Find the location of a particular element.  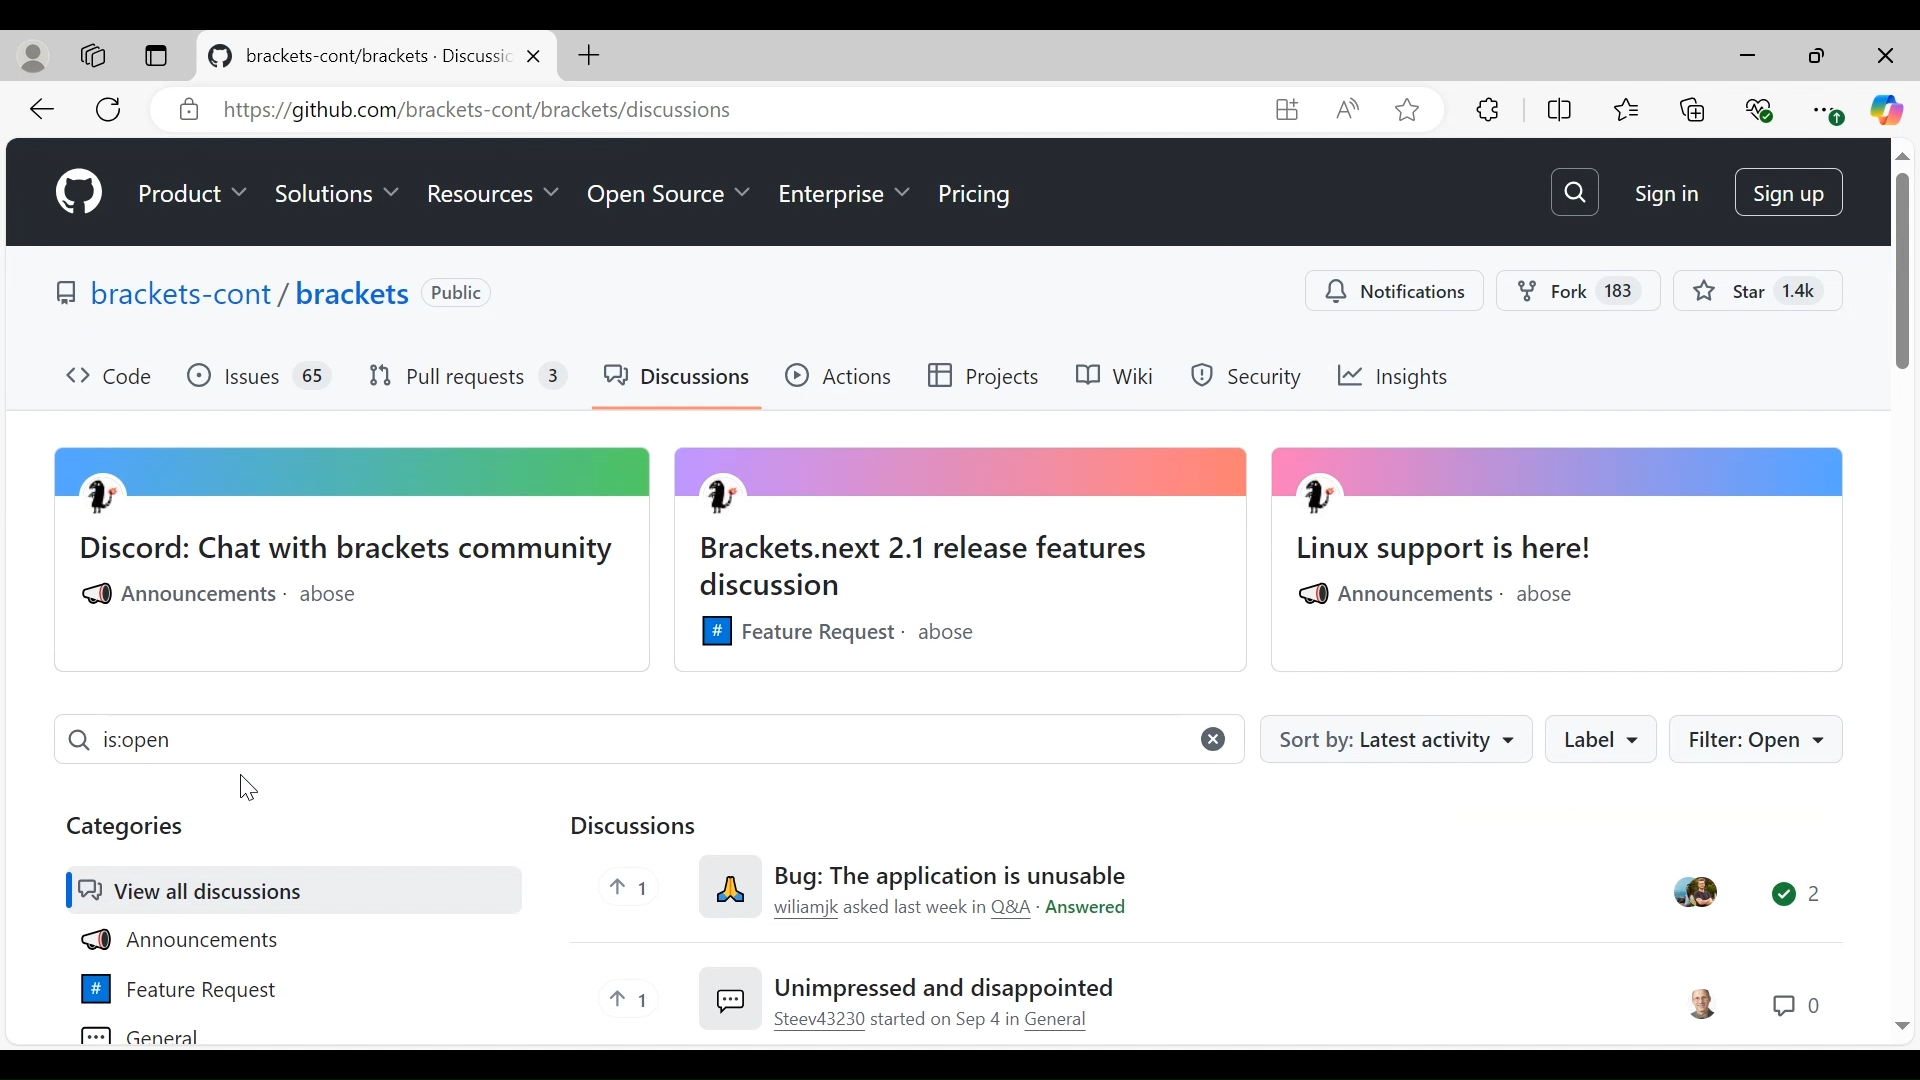

Sign Up is located at coordinates (1791, 191).